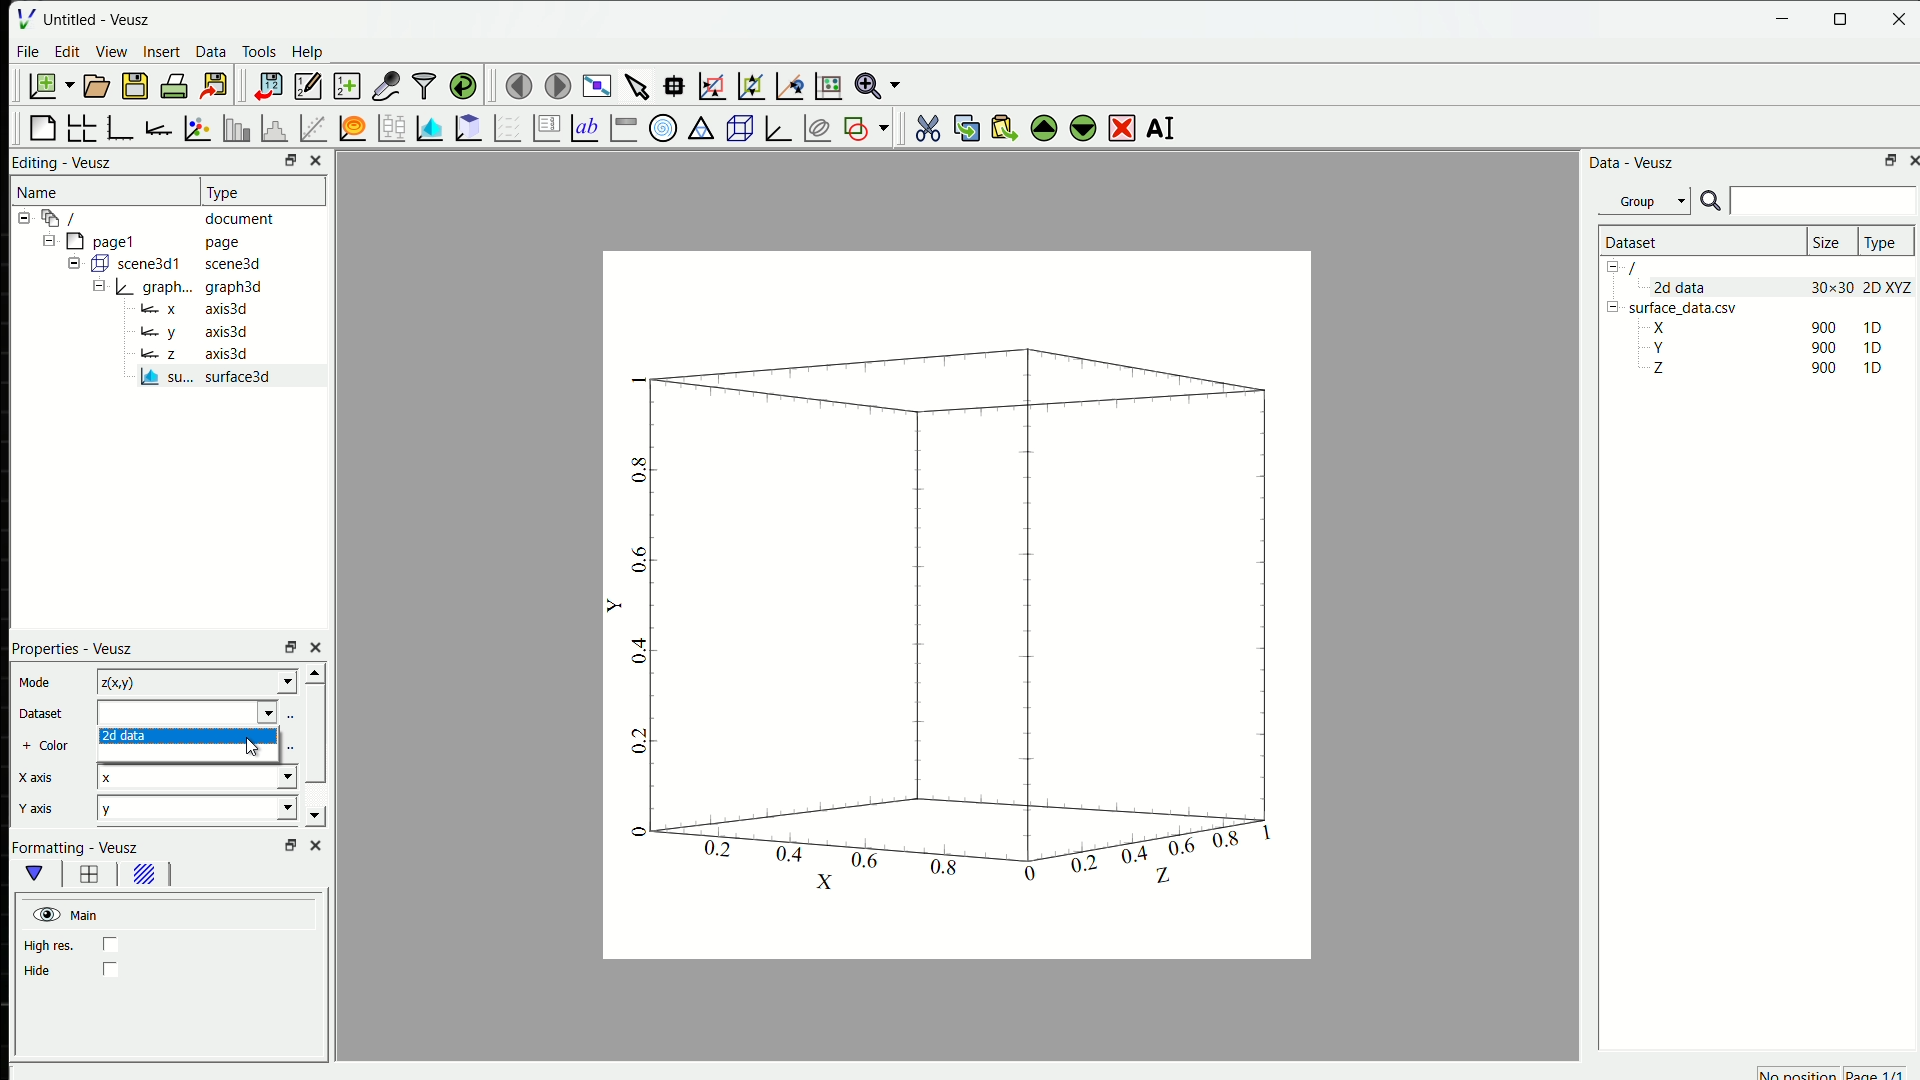 This screenshot has height=1080, width=1920. I want to click on plot key, so click(548, 128).